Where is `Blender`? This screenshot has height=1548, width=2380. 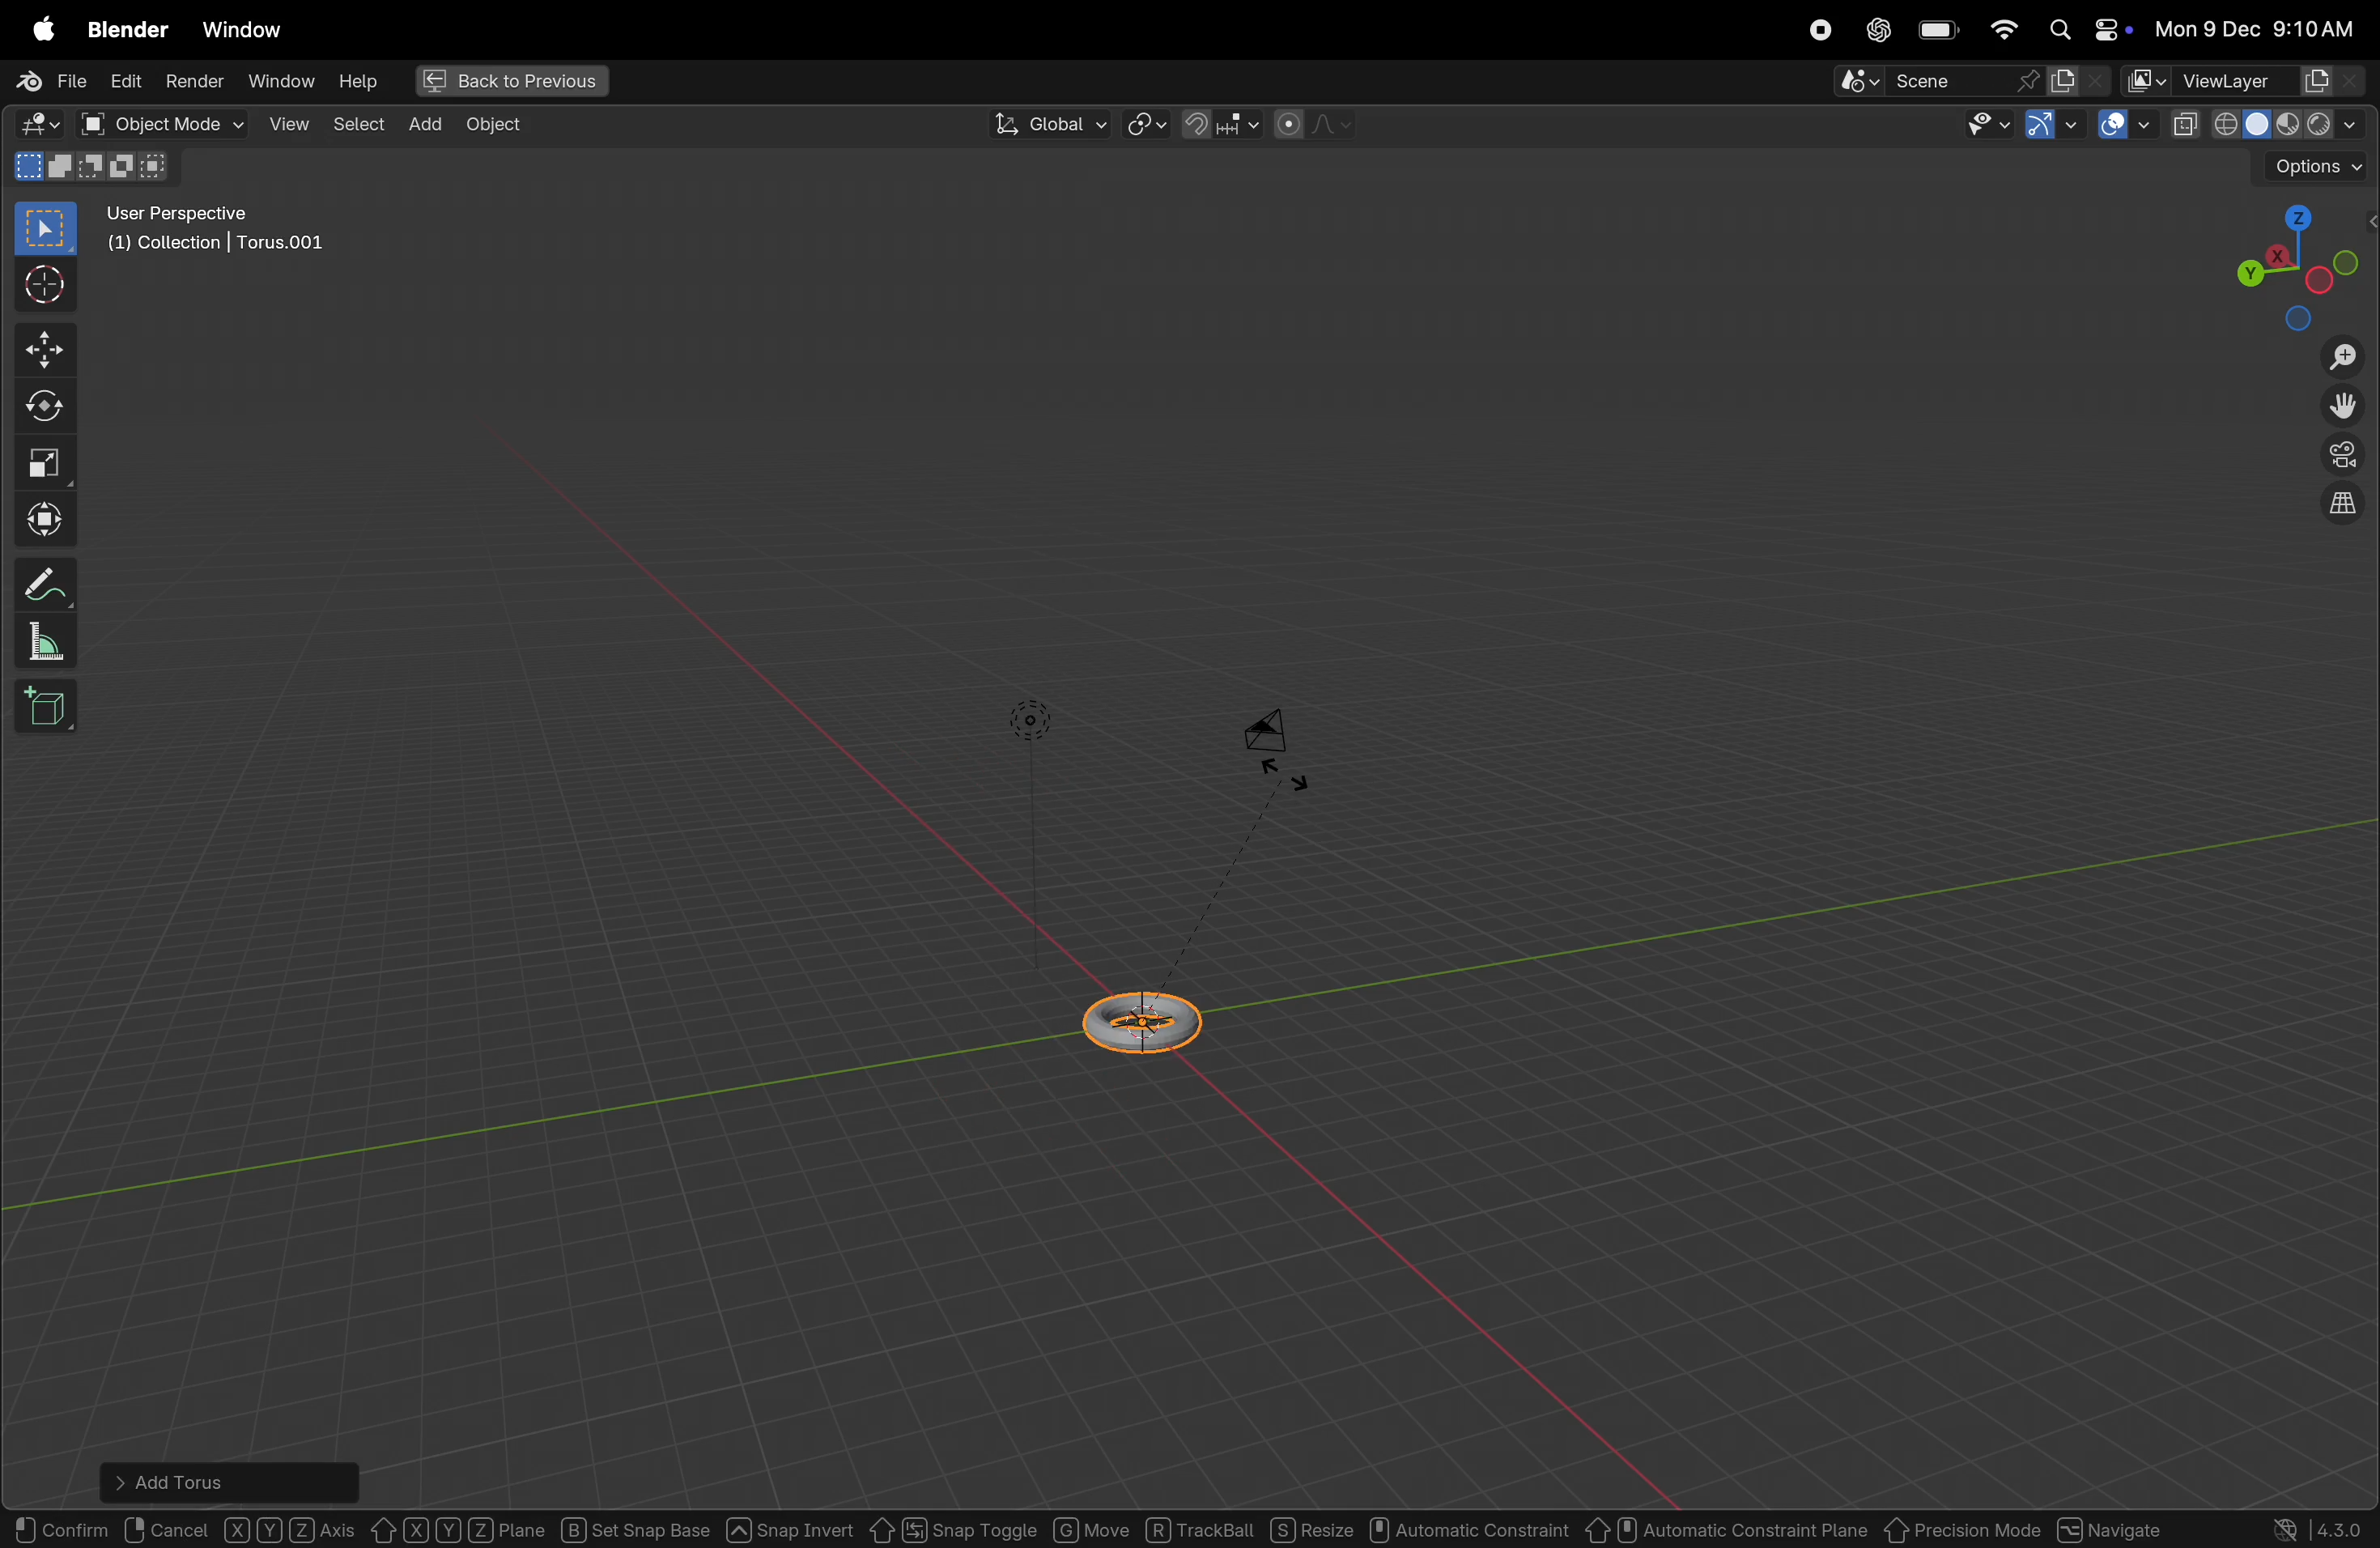 Blender is located at coordinates (122, 27).